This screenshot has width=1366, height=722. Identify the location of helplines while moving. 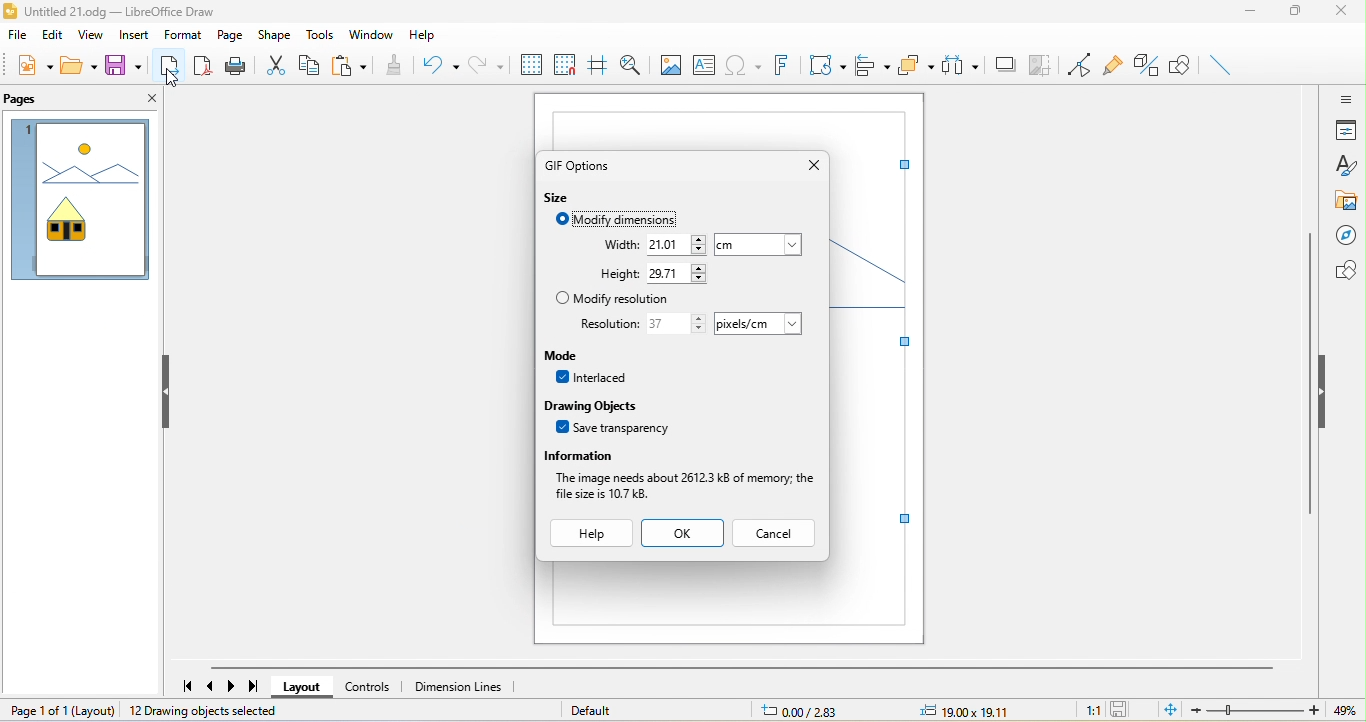
(599, 63).